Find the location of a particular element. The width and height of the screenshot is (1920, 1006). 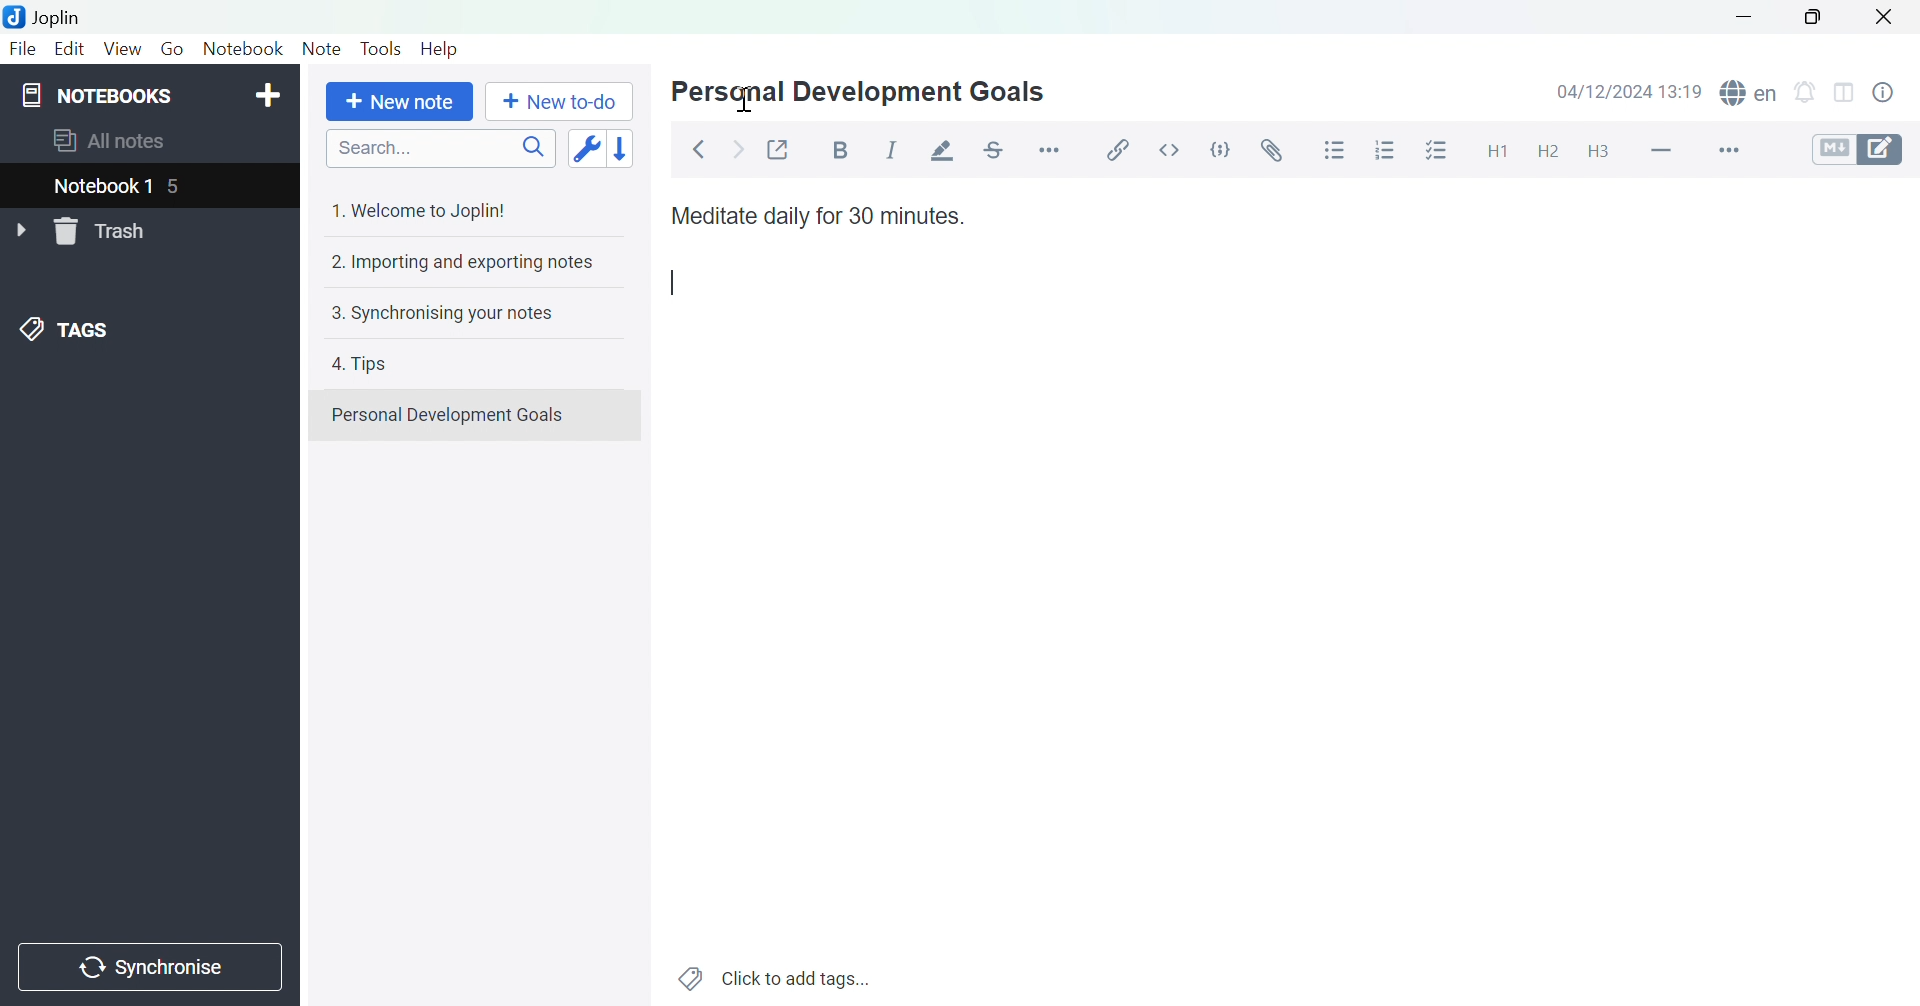

Reverse sort order is located at coordinates (622, 147).